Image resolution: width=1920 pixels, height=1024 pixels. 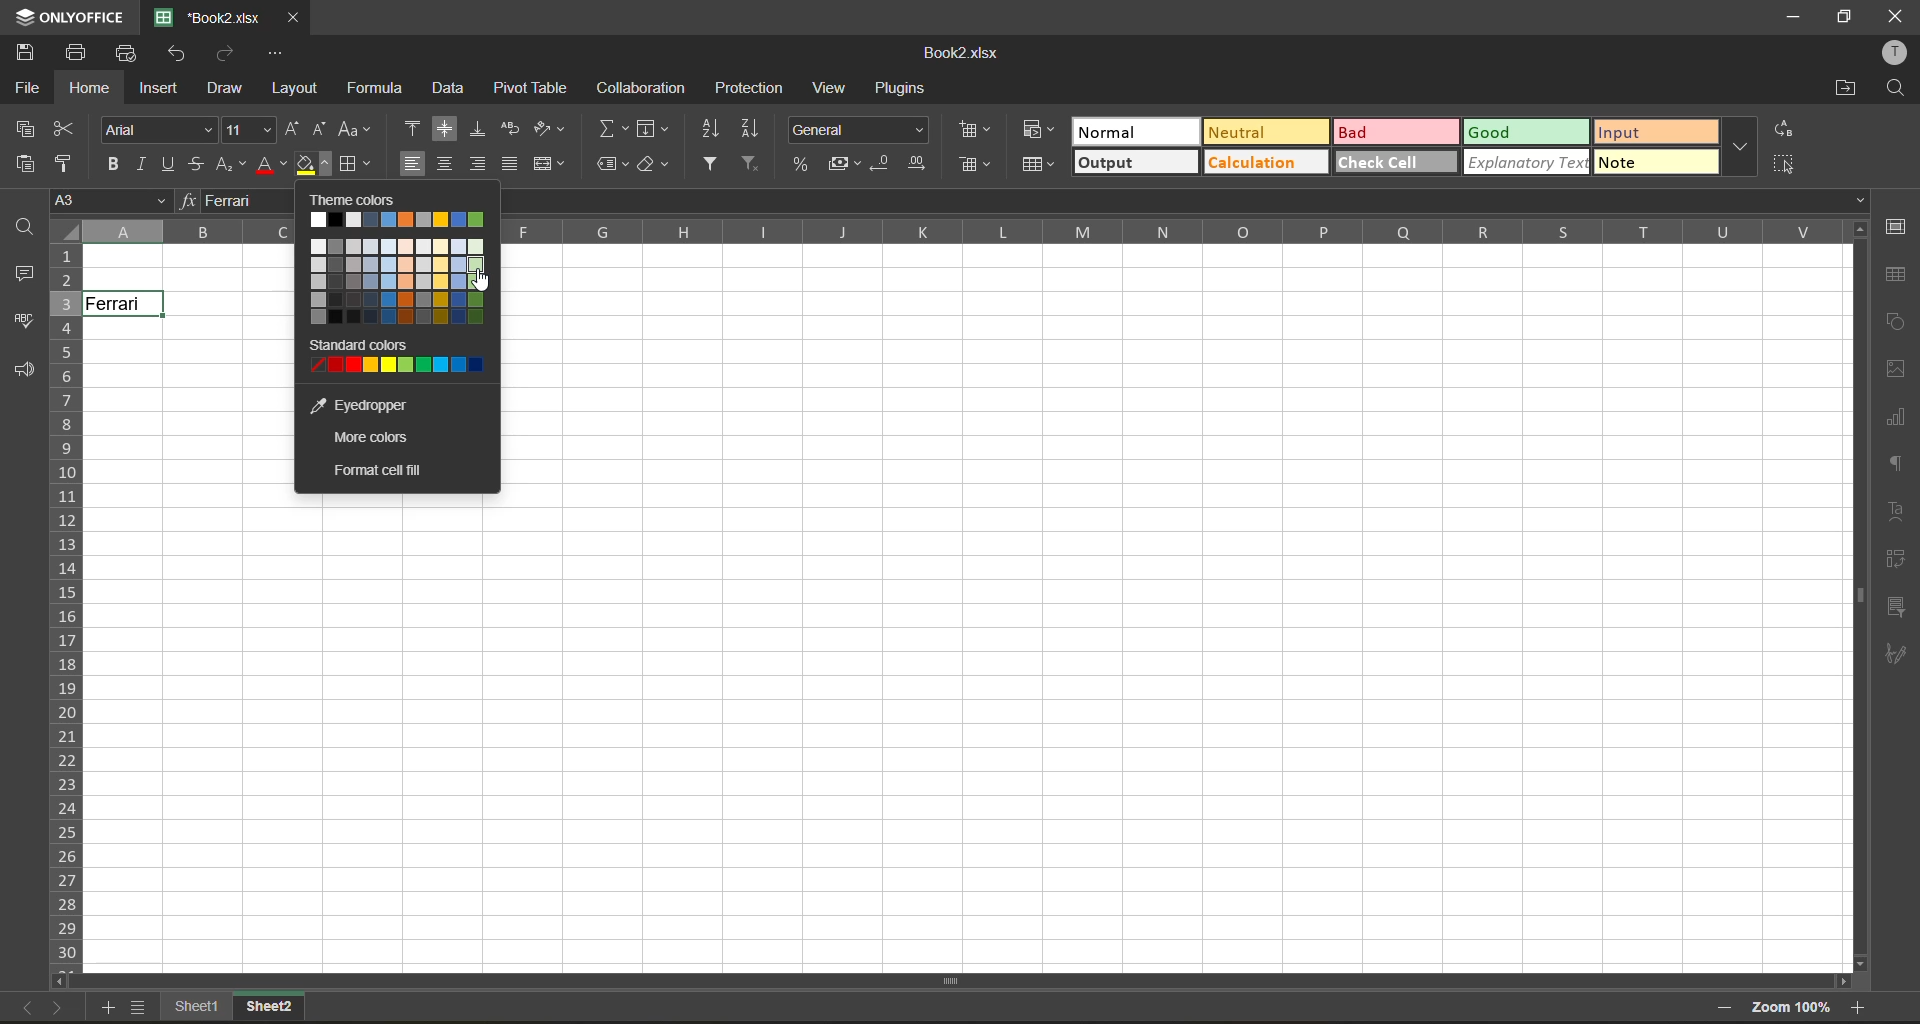 I want to click on check cell, so click(x=1398, y=164).